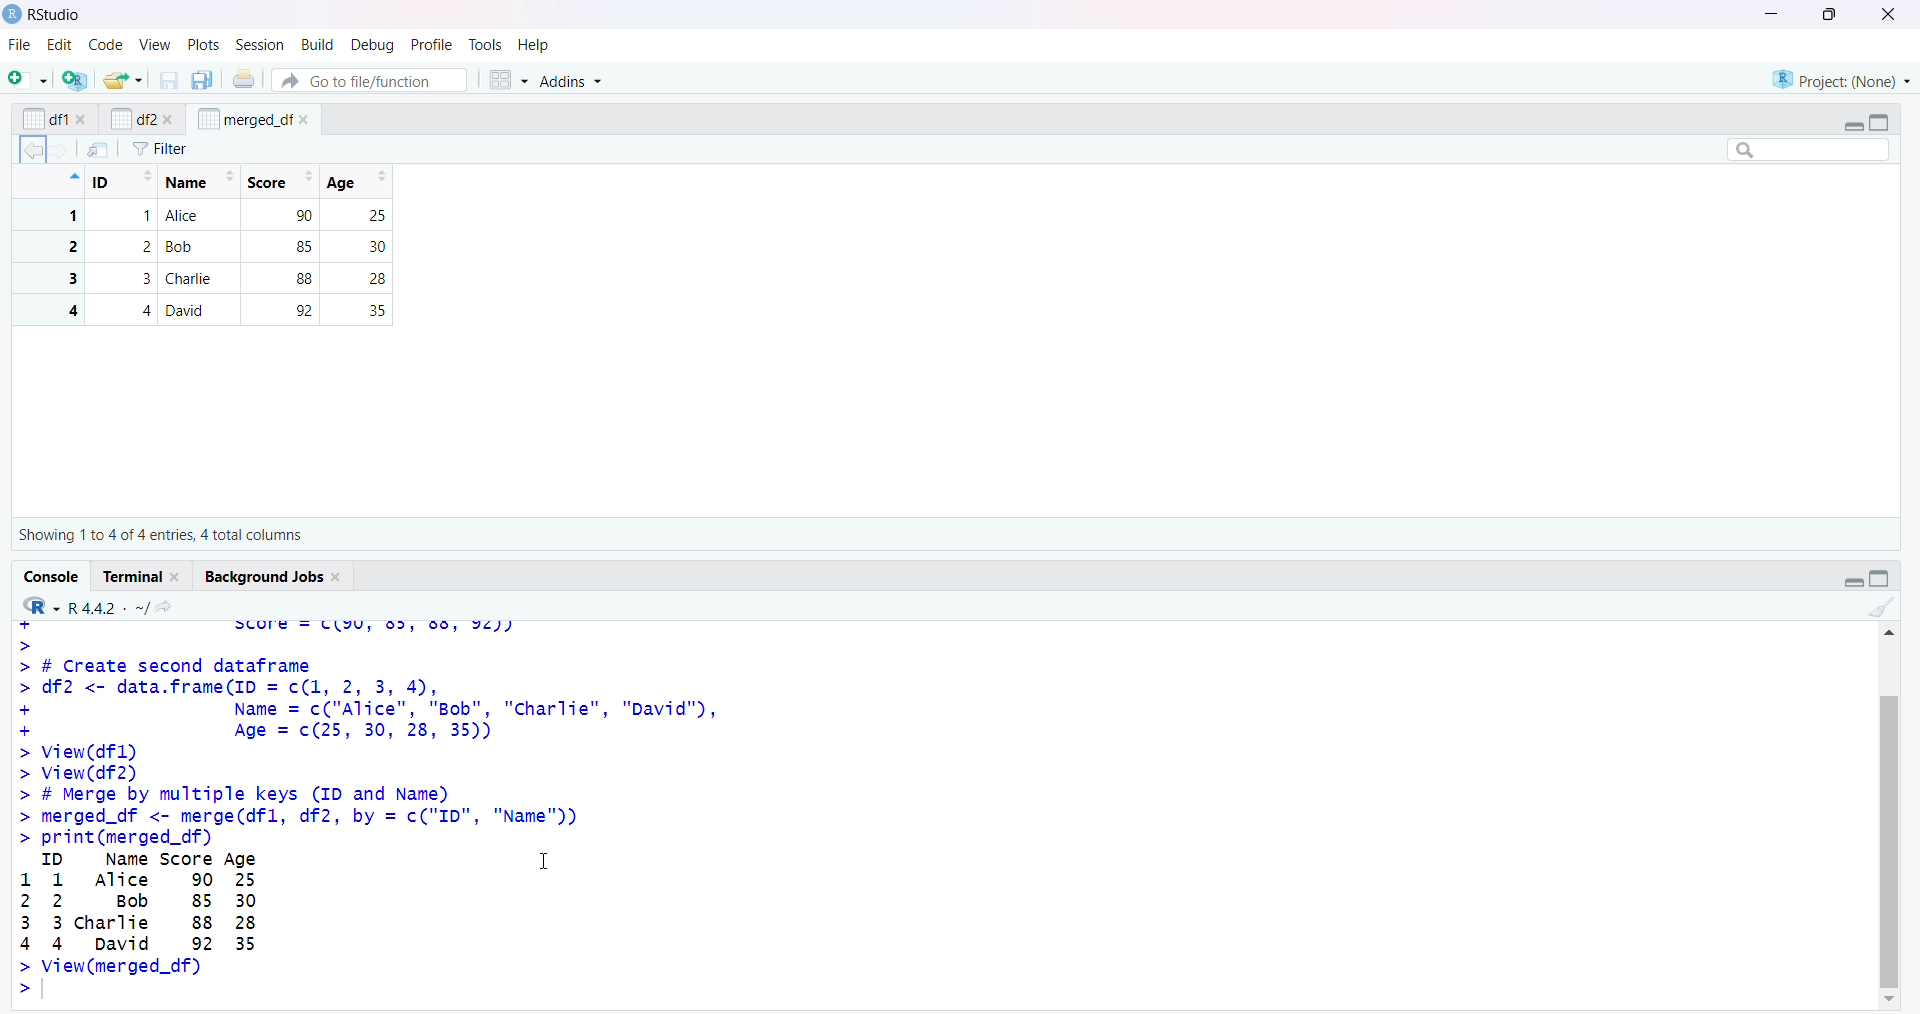 This screenshot has height=1014, width=1920. What do you see at coordinates (160, 149) in the screenshot?
I see `Filter` at bounding box center [160, 149].